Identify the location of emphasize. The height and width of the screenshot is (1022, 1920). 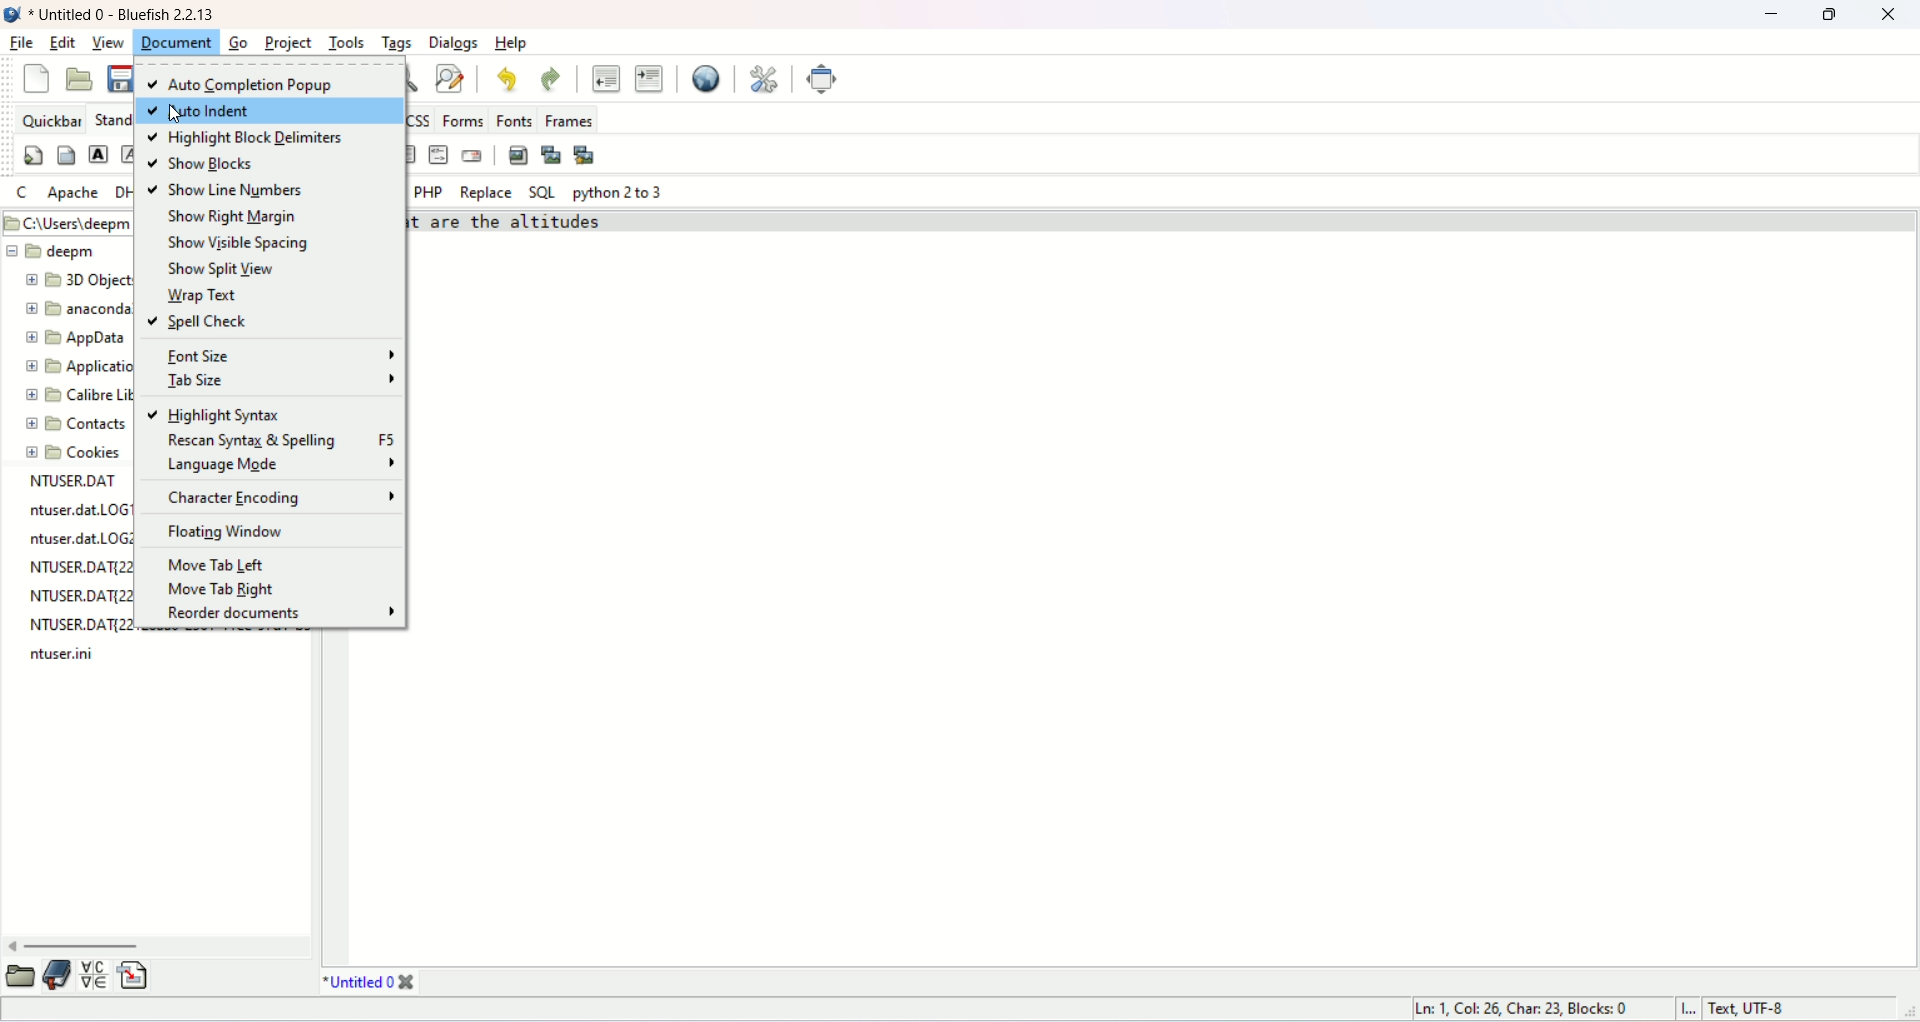
(131, 158).